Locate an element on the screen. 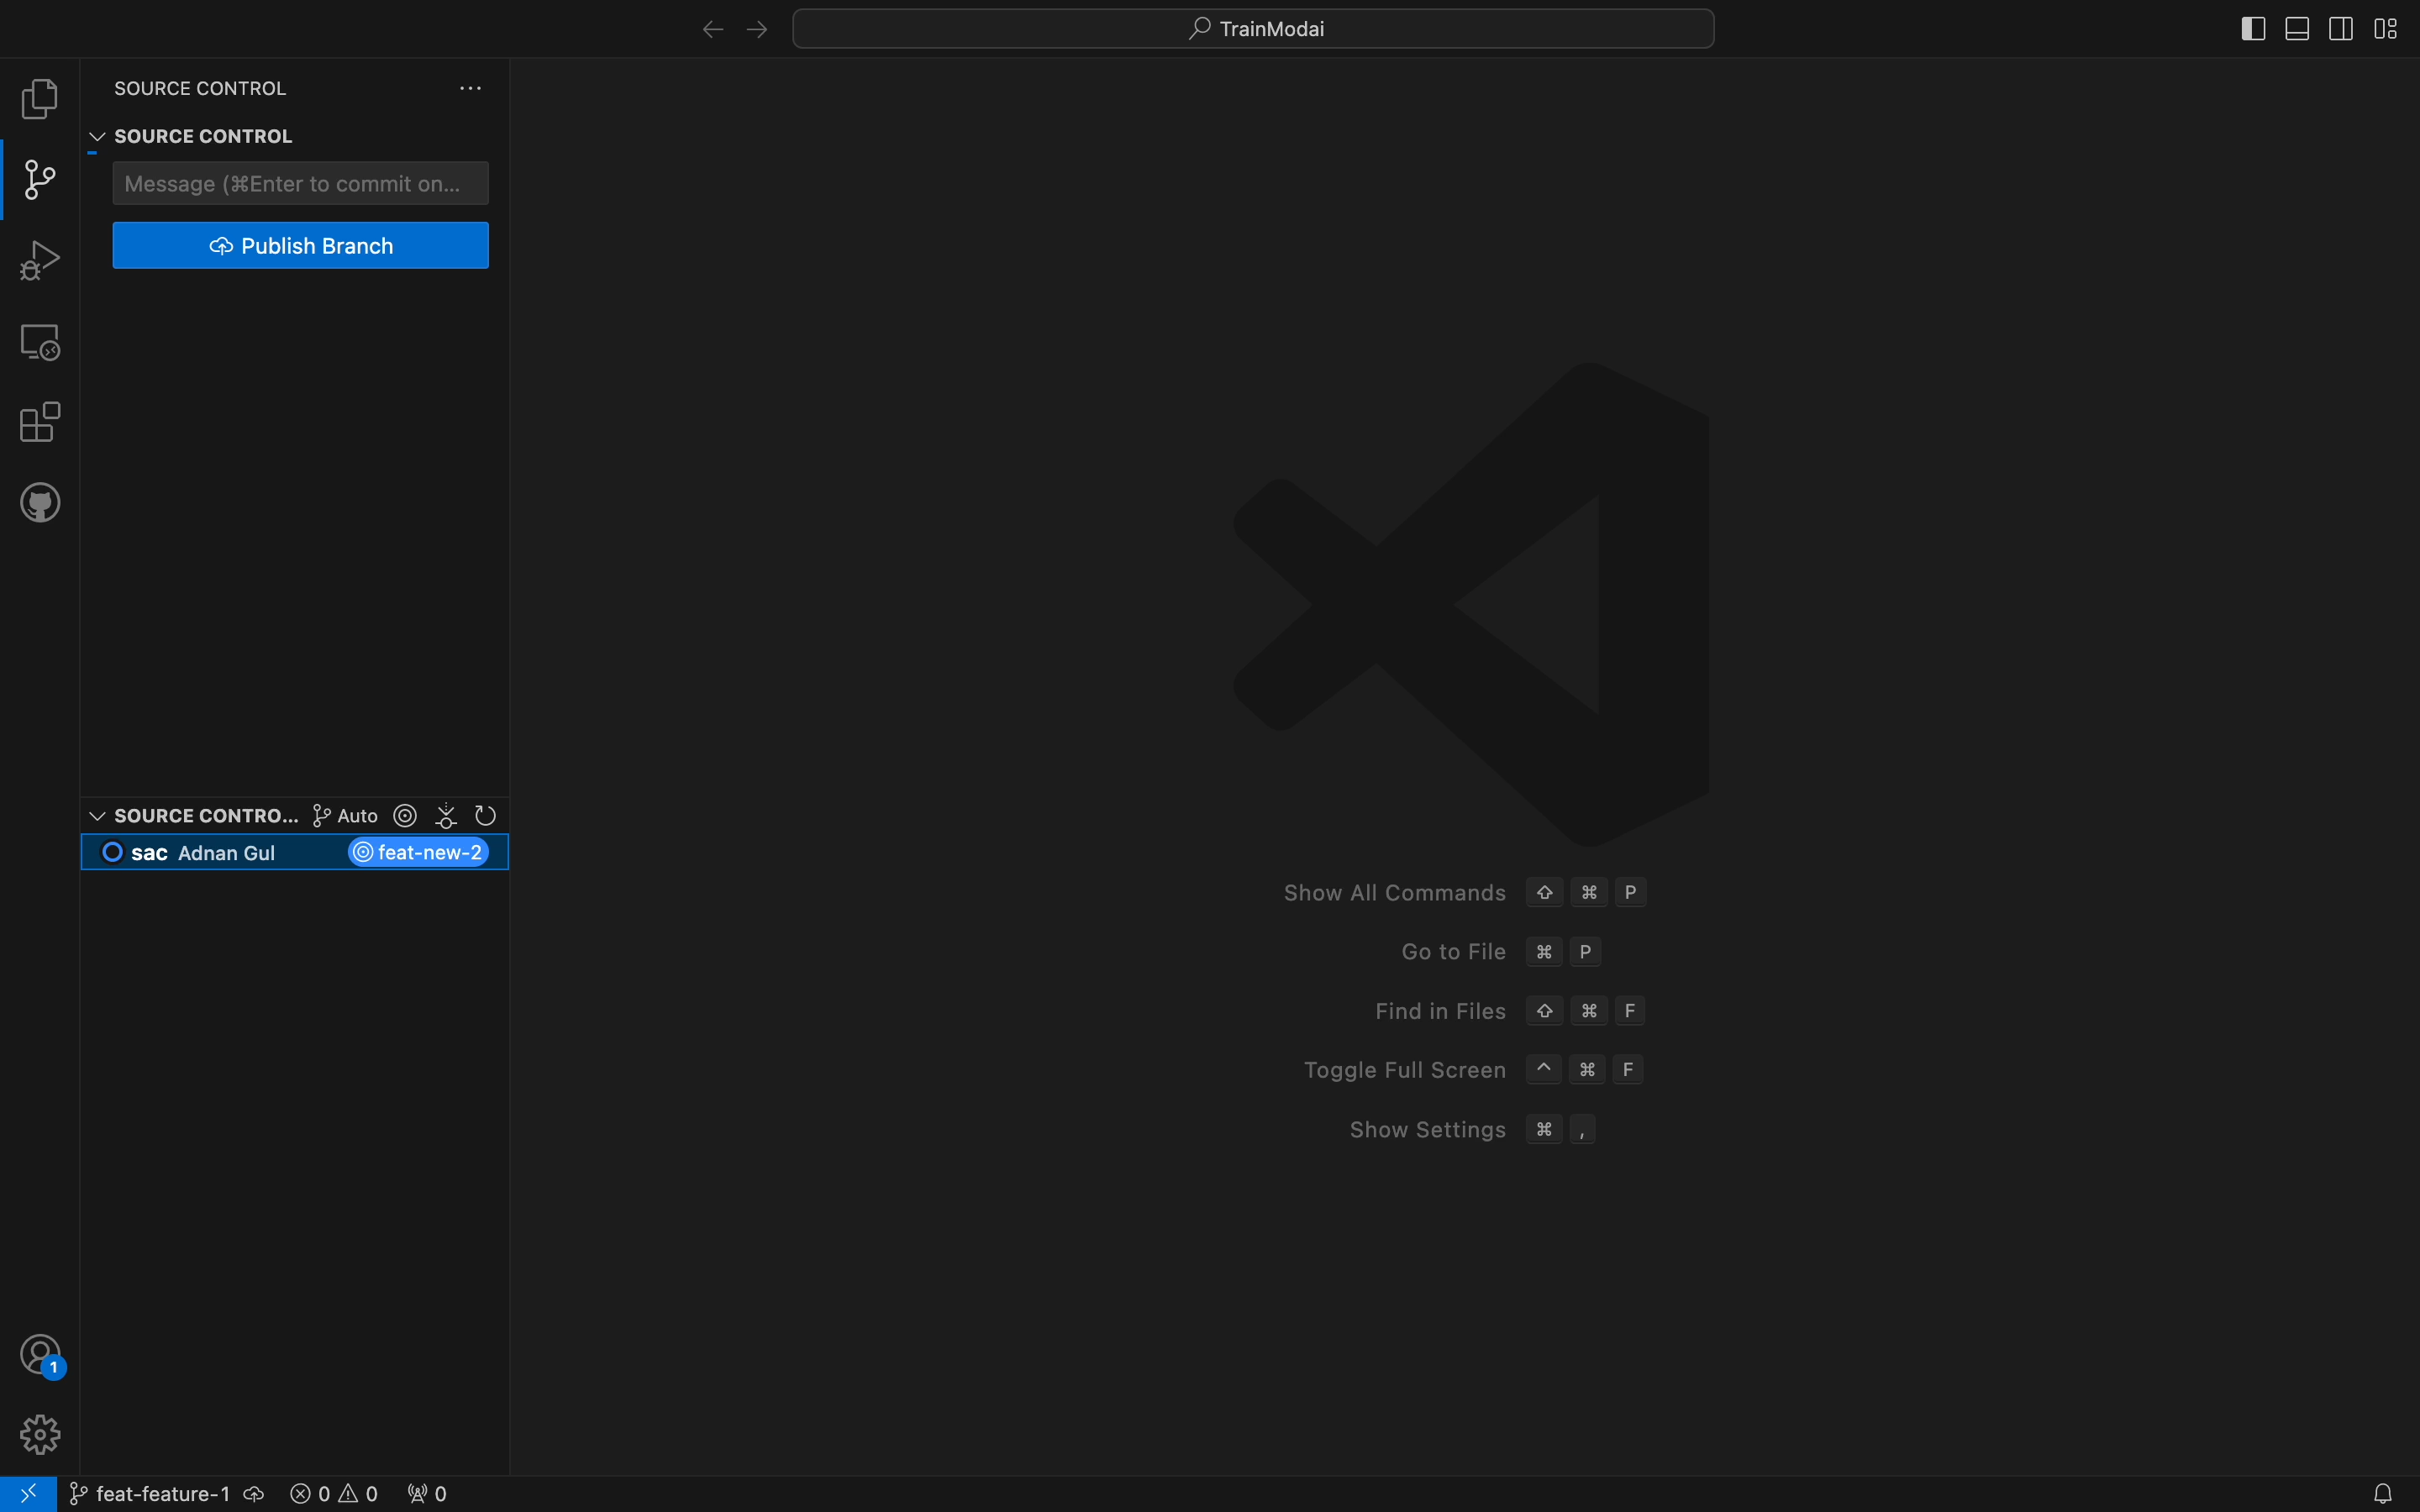  Source control is located at coordinates (187, 116).